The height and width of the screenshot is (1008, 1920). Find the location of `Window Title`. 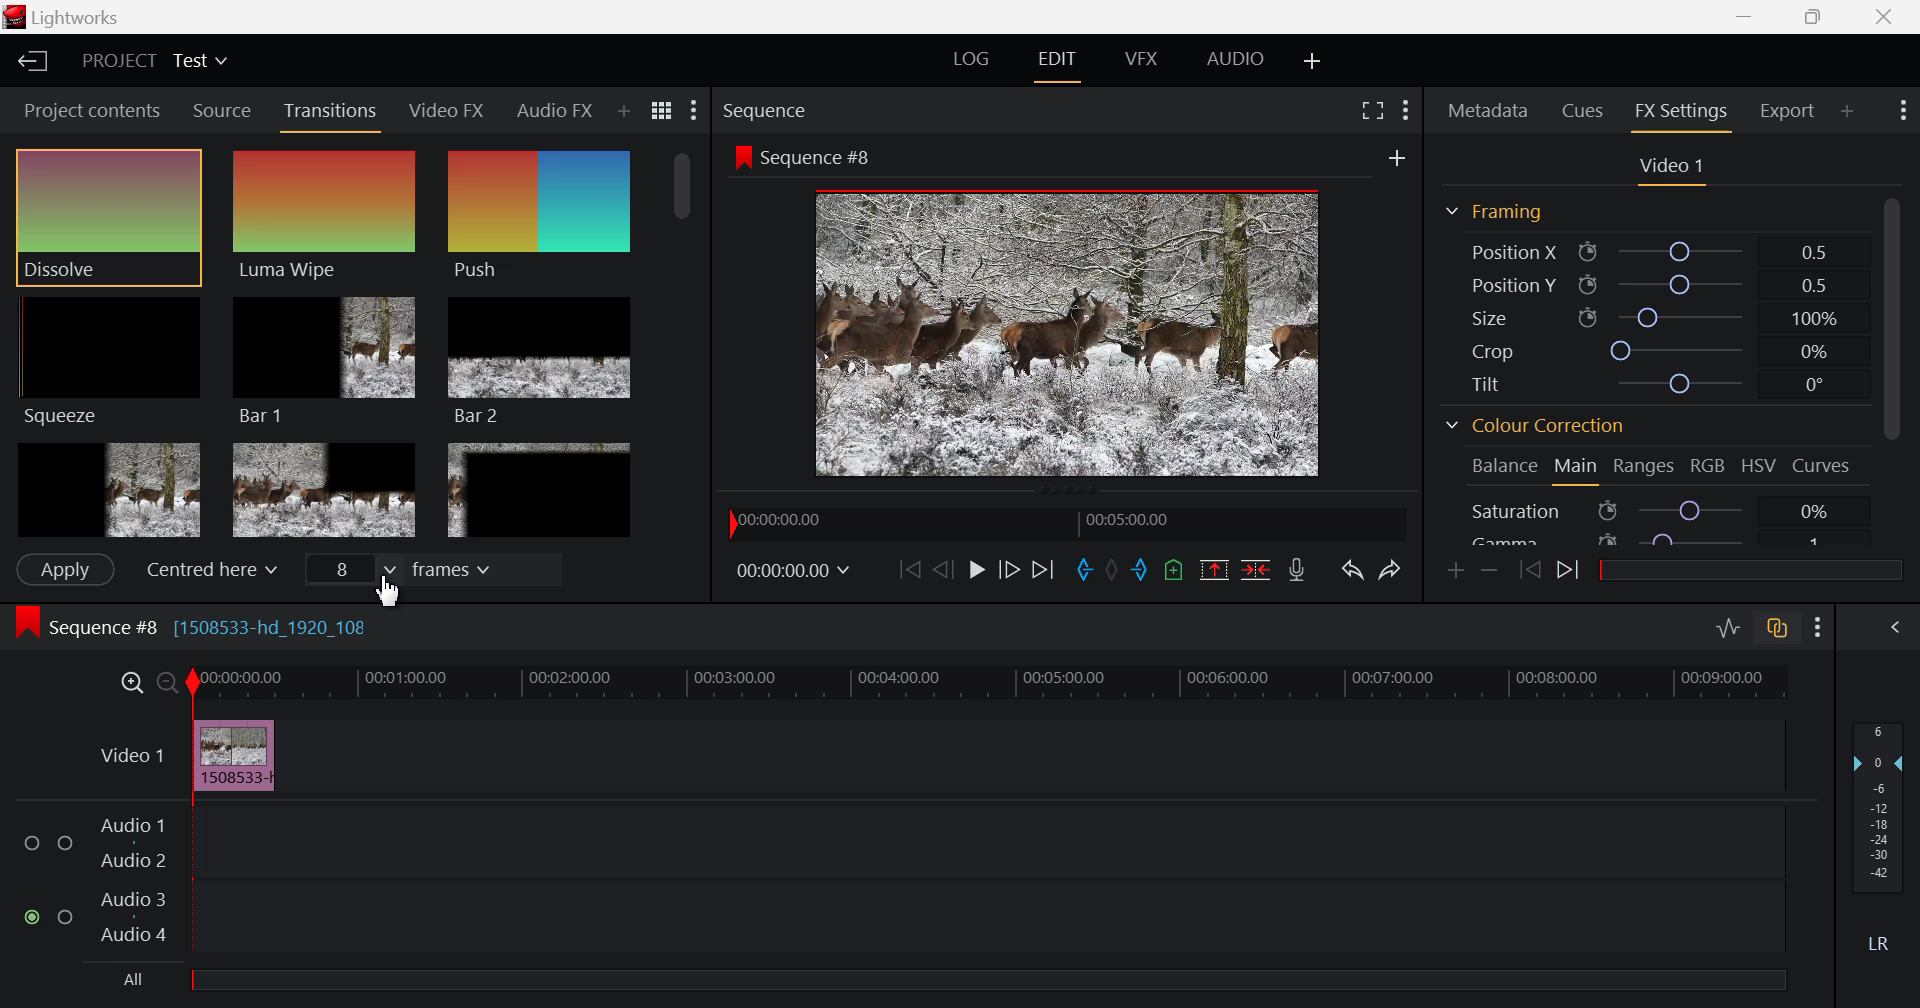

Window Title is located at coordinates (60, 17).